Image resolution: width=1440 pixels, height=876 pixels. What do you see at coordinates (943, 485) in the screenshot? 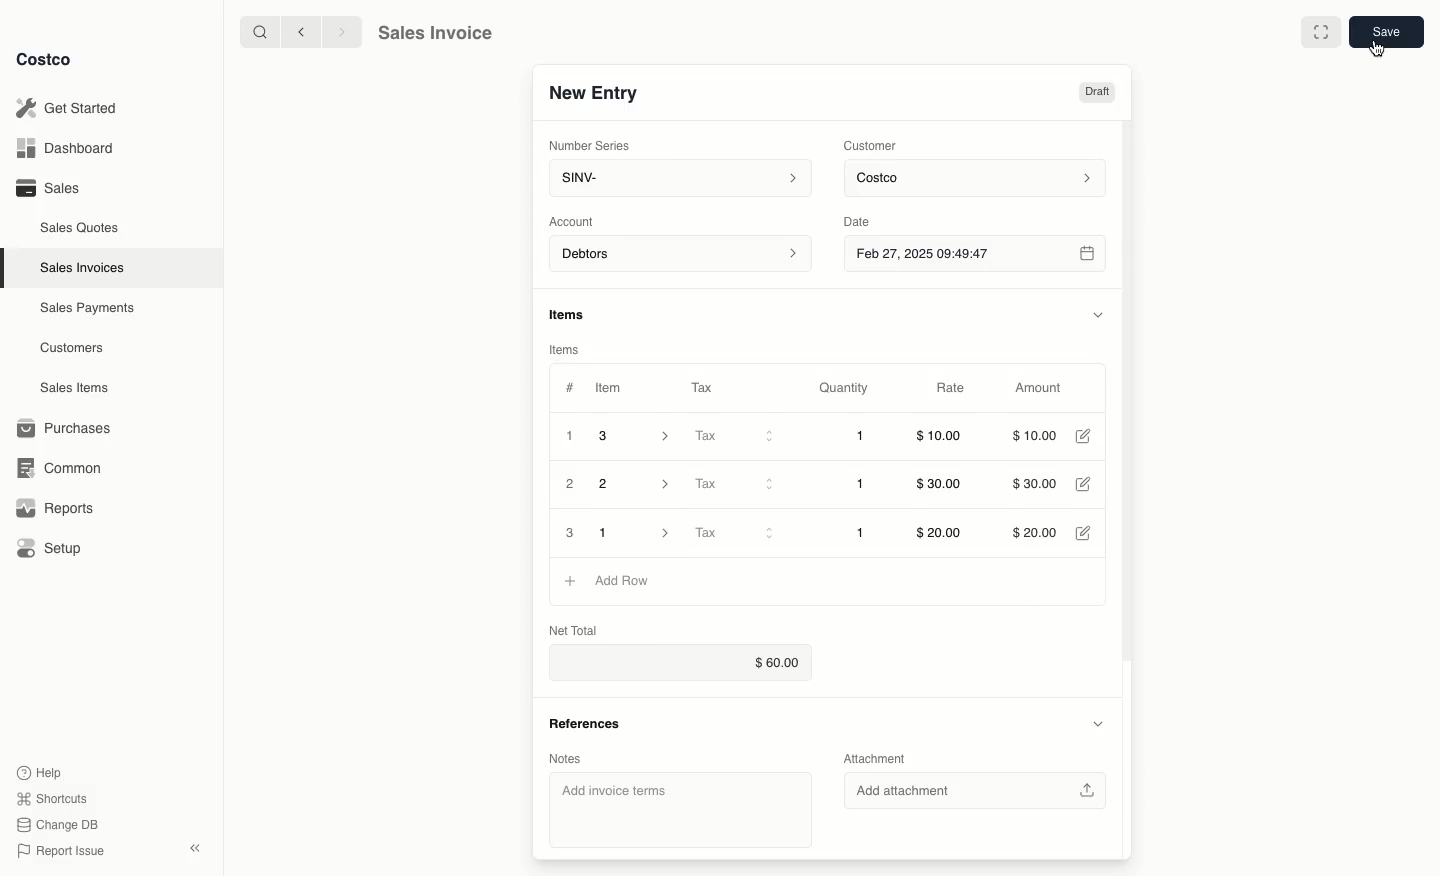
I see `$30.00` at bounding box center [943, 485].